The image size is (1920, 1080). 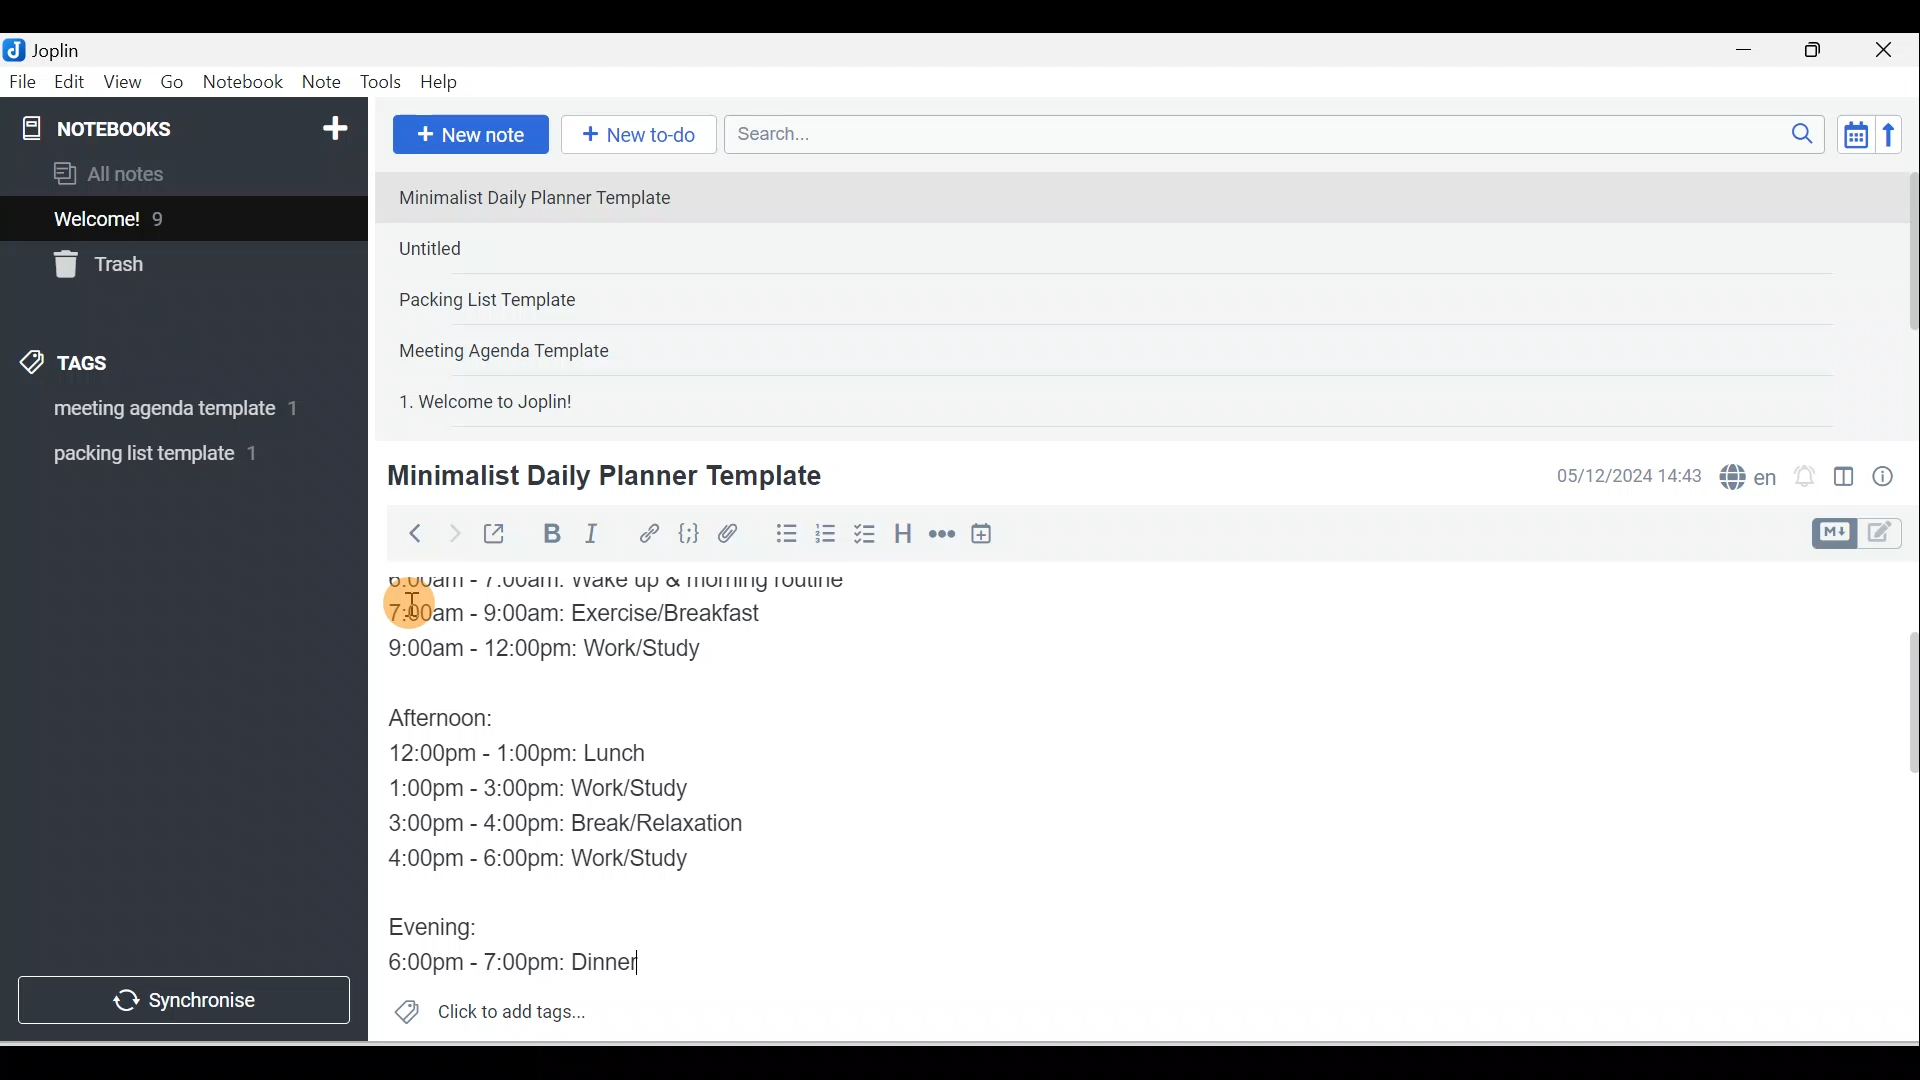 I want to click on Note 2, so click(x=529, y=248).